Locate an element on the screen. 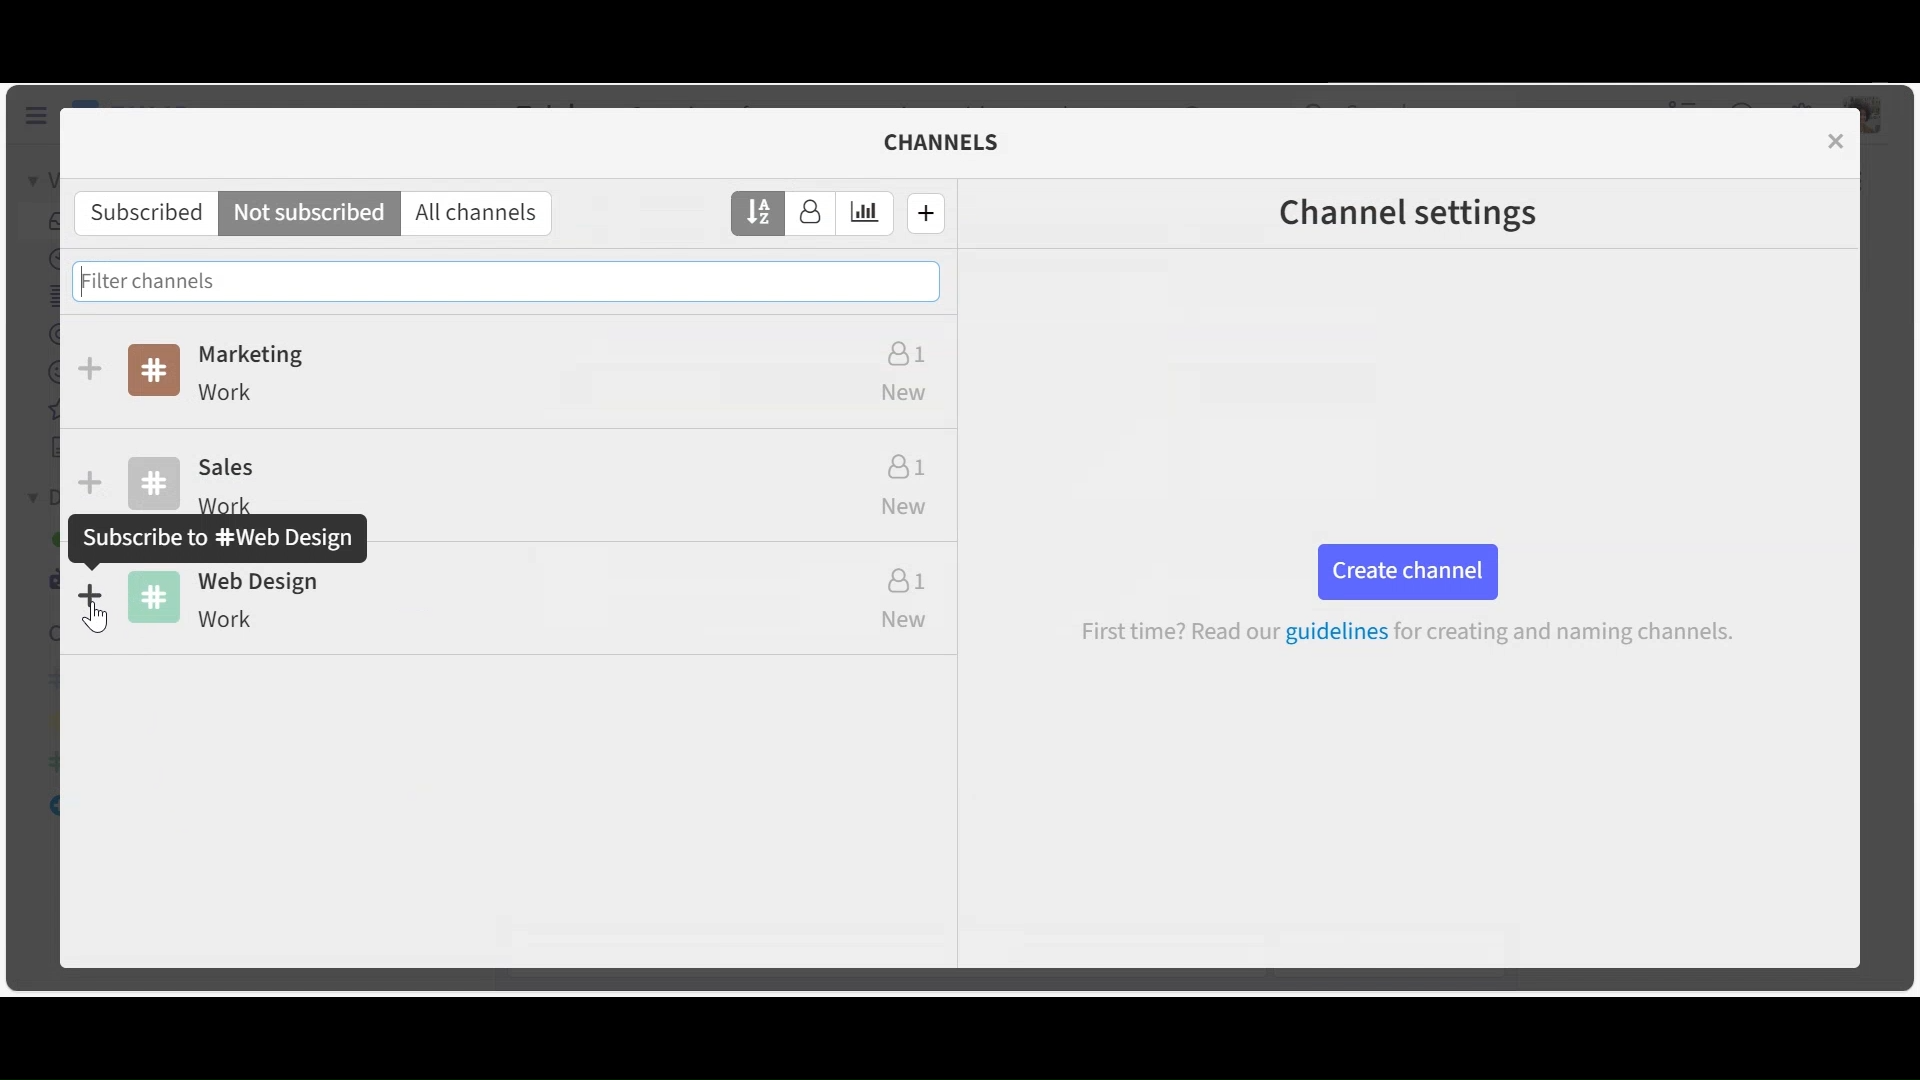 The image size is (1920, 1080). guidelines for creating and naming channels is located at coordinates (1412, 632).